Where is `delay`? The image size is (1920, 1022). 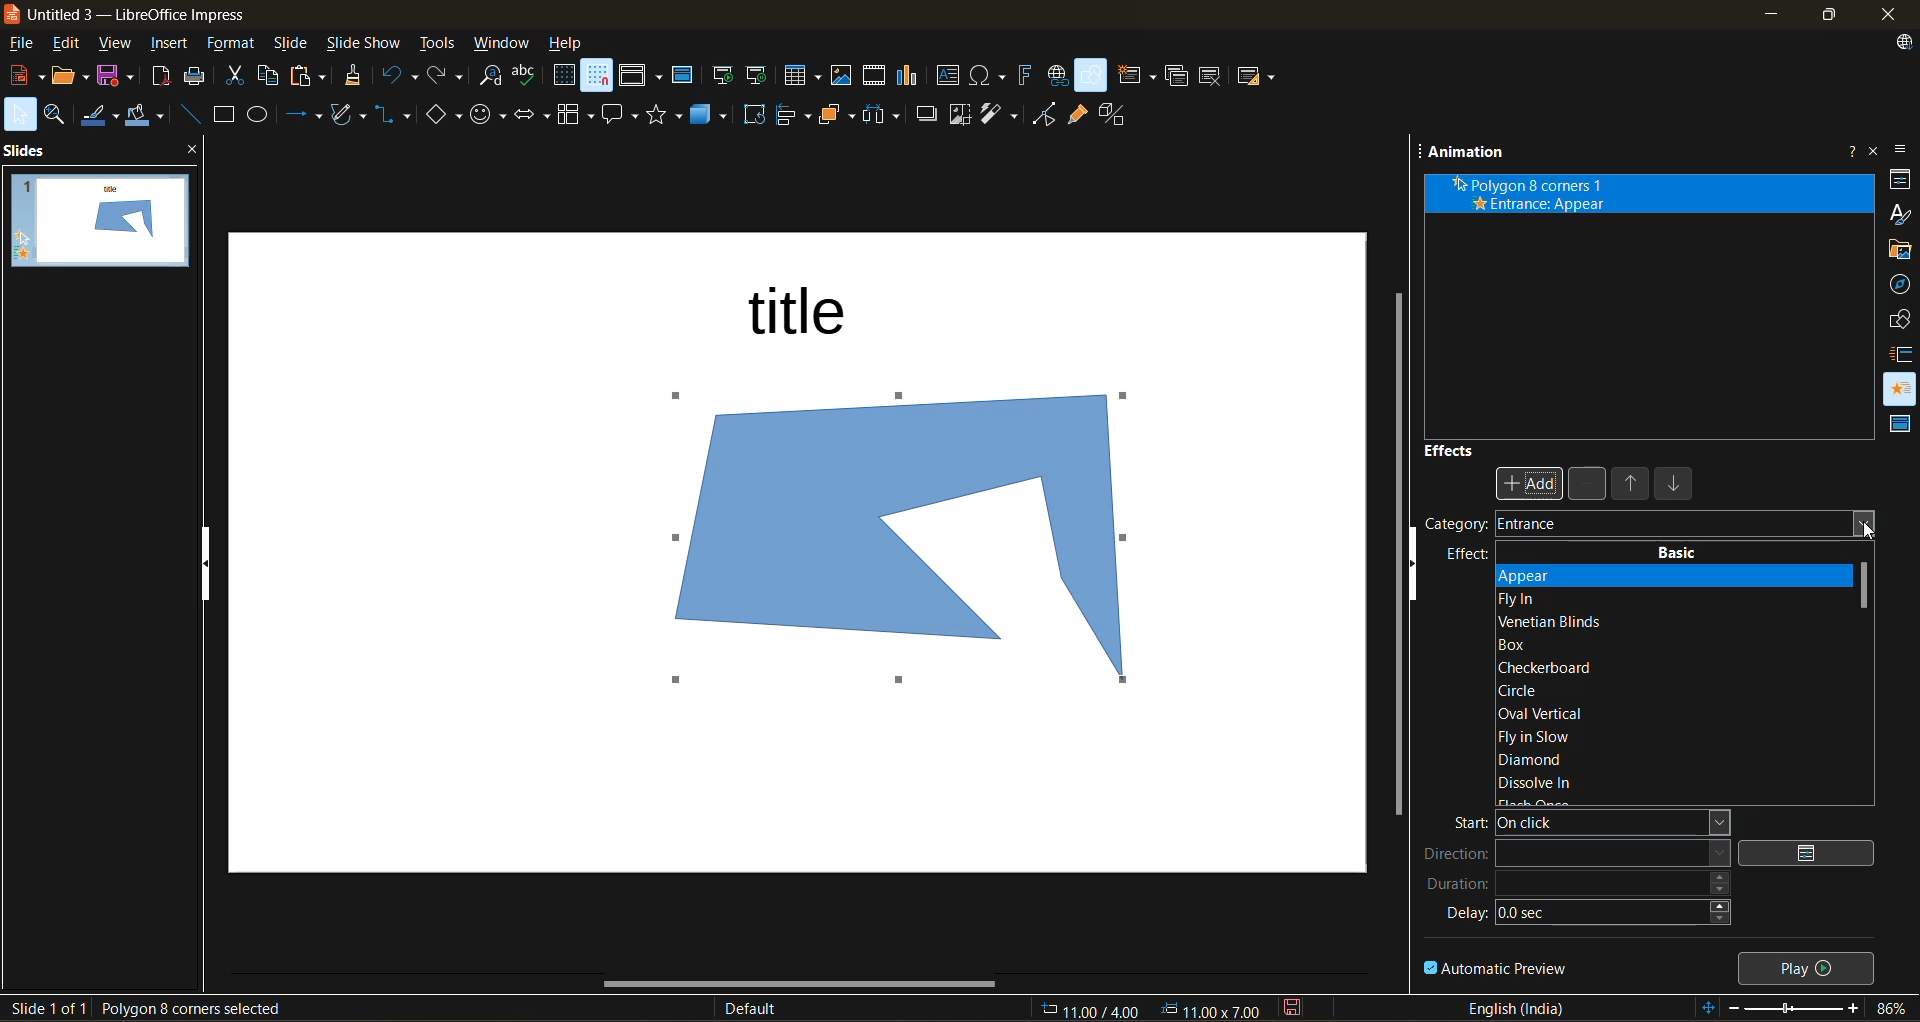
delay is located at coordinates (1582, 914).